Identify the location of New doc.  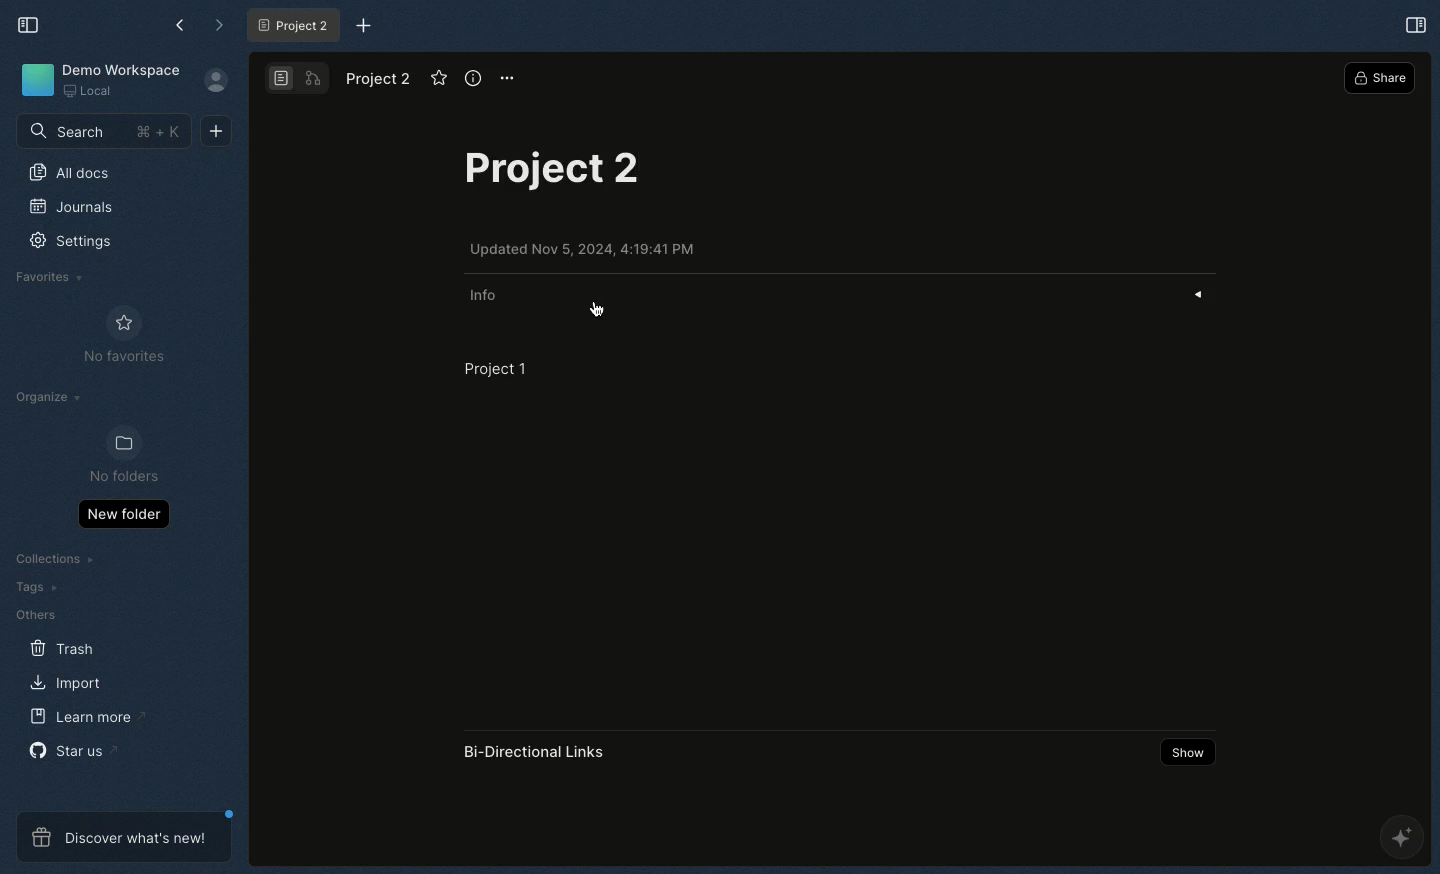
(223, 130).